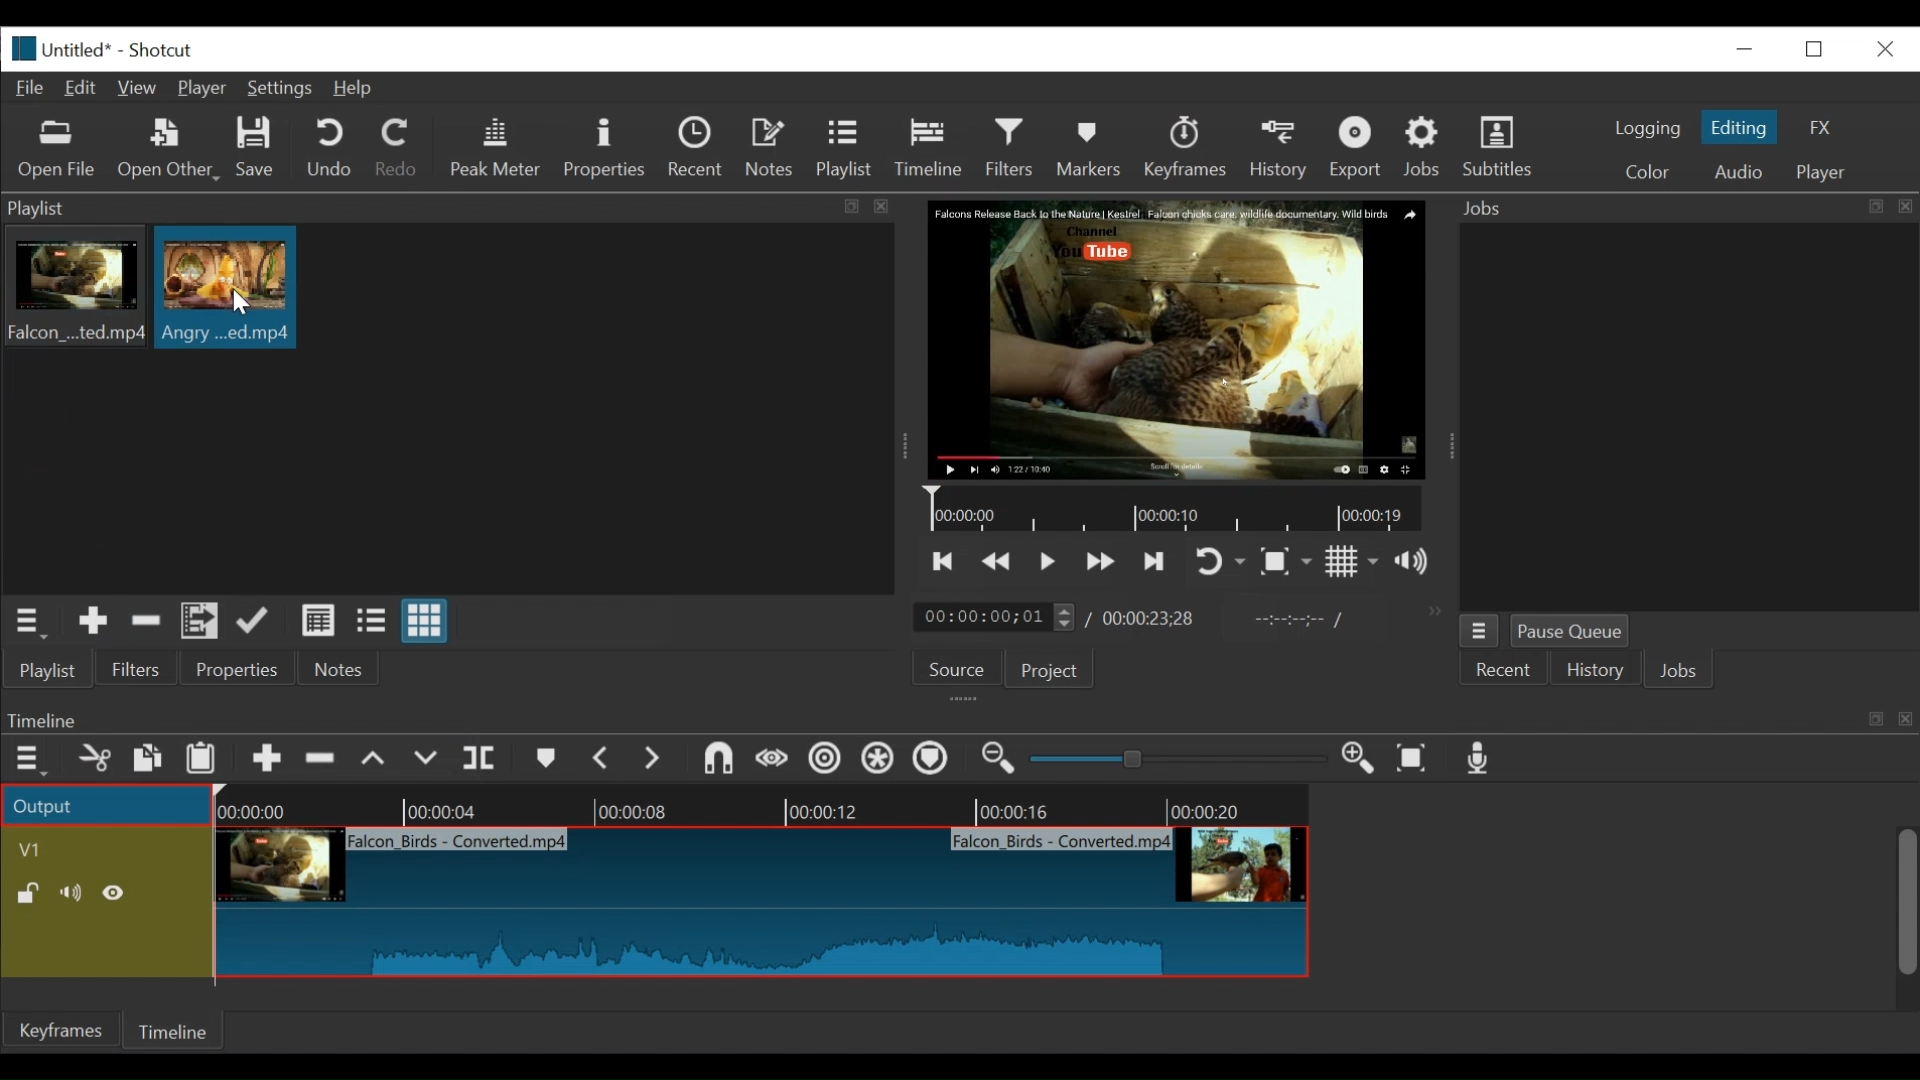 Image resolution: width=1920 pixels, height=1080 pixels. What do you see at coordinates (997, 618) in the screenshot?
I see `current duration` at bounding box center [997, 618].